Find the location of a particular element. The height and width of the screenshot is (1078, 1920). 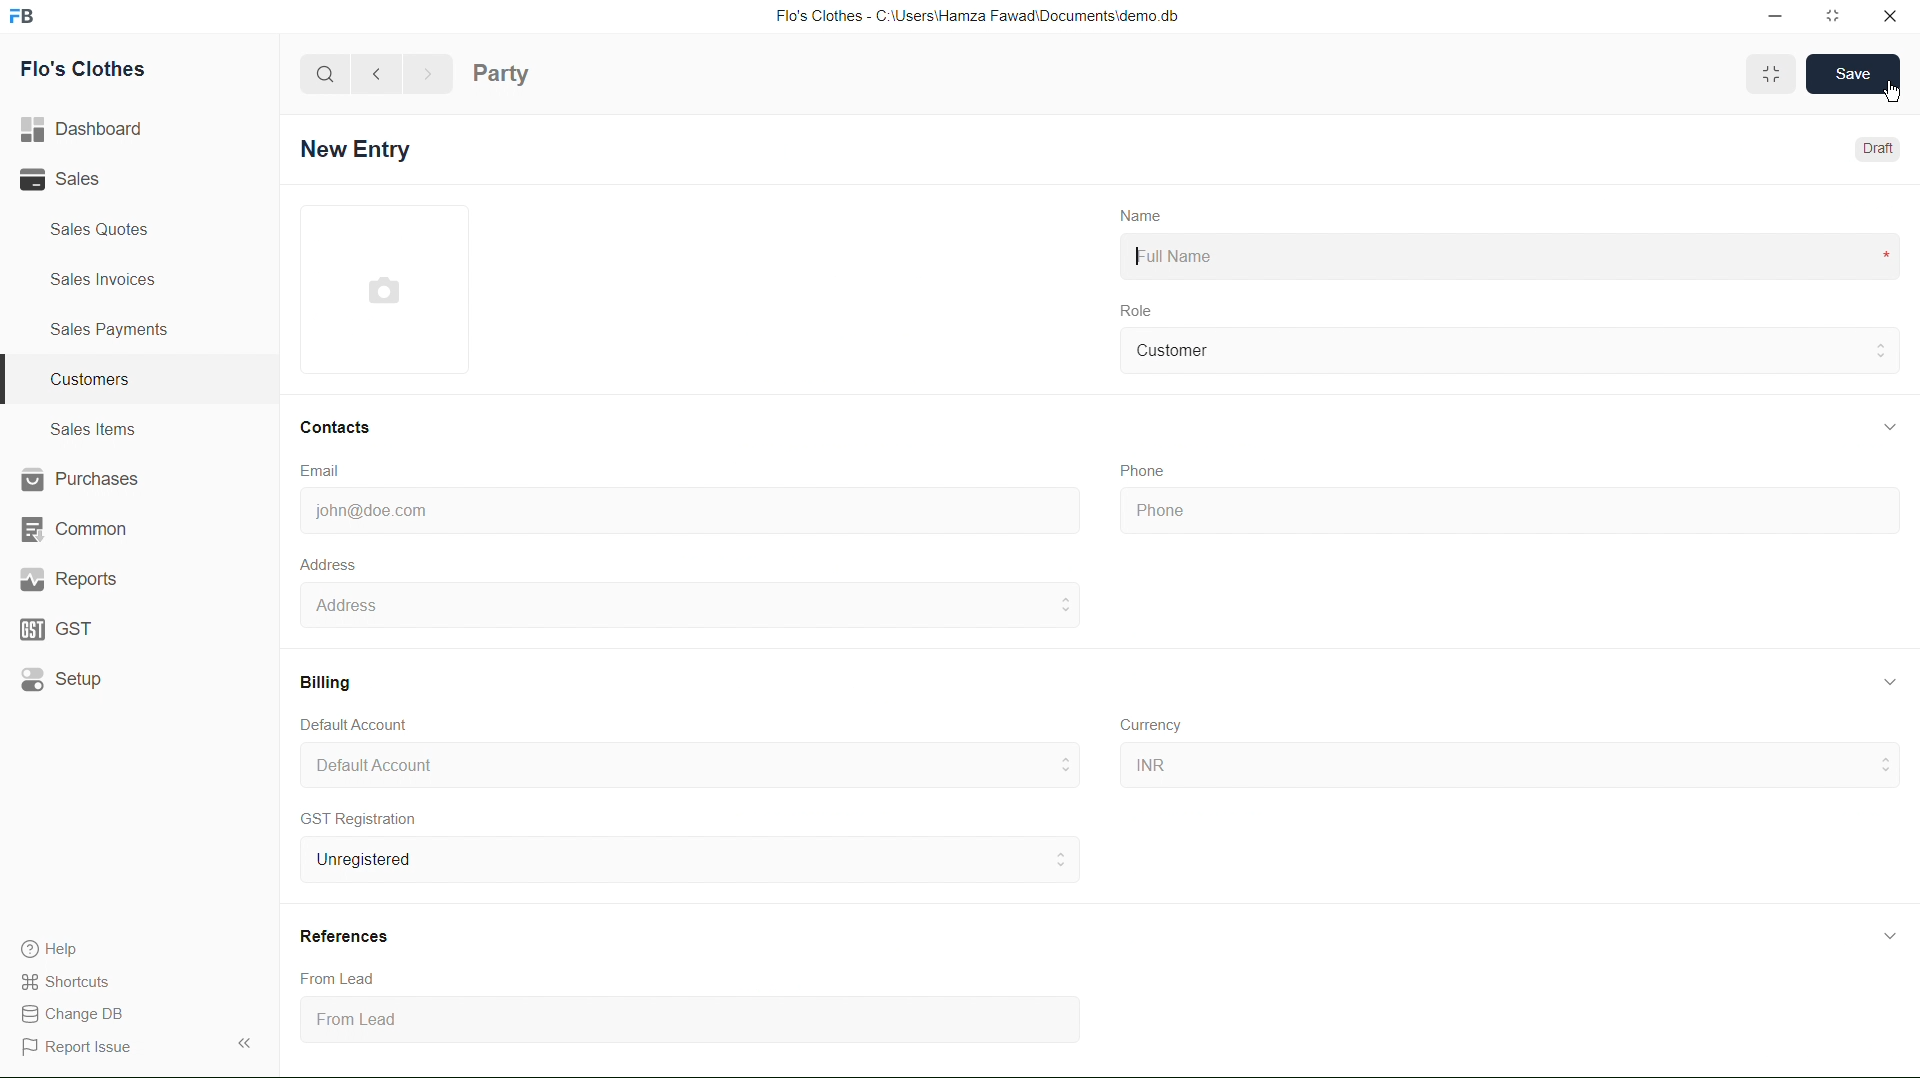

SAVE is located at coordinates (1843, 75).